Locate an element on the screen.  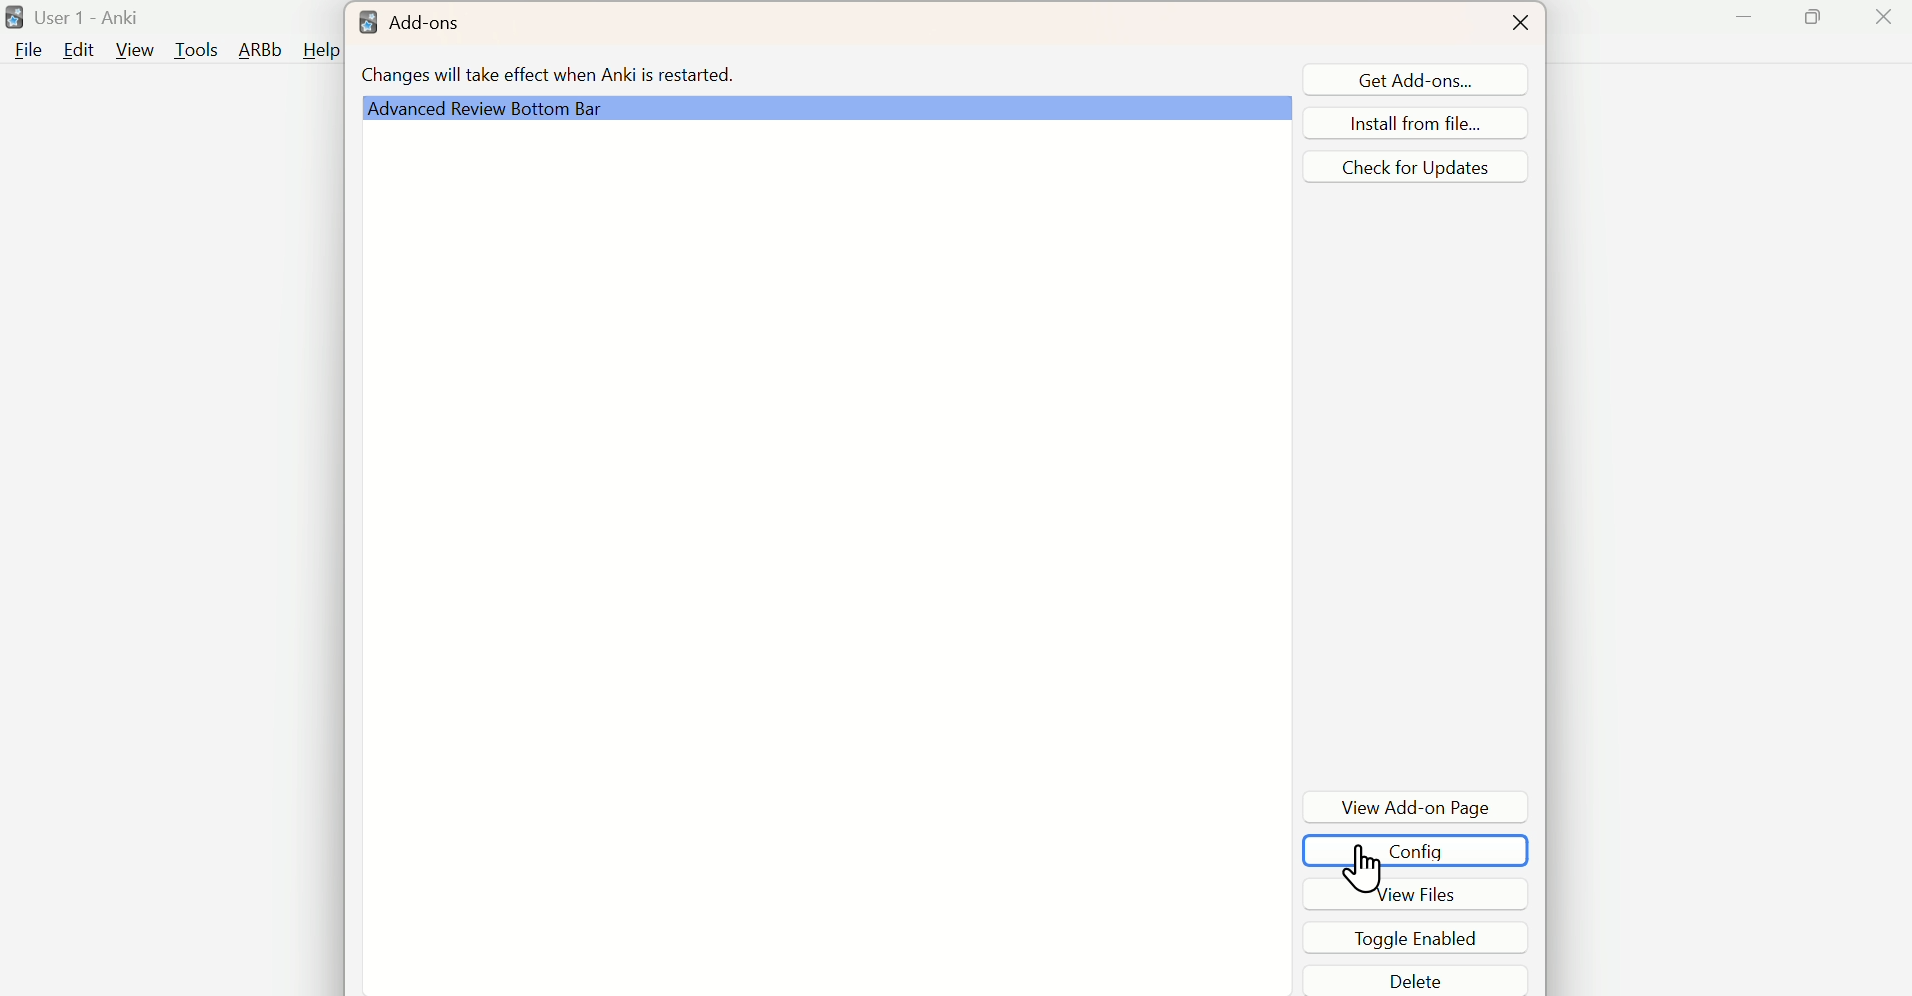
Add-ons is located at coordinates (408, 23).